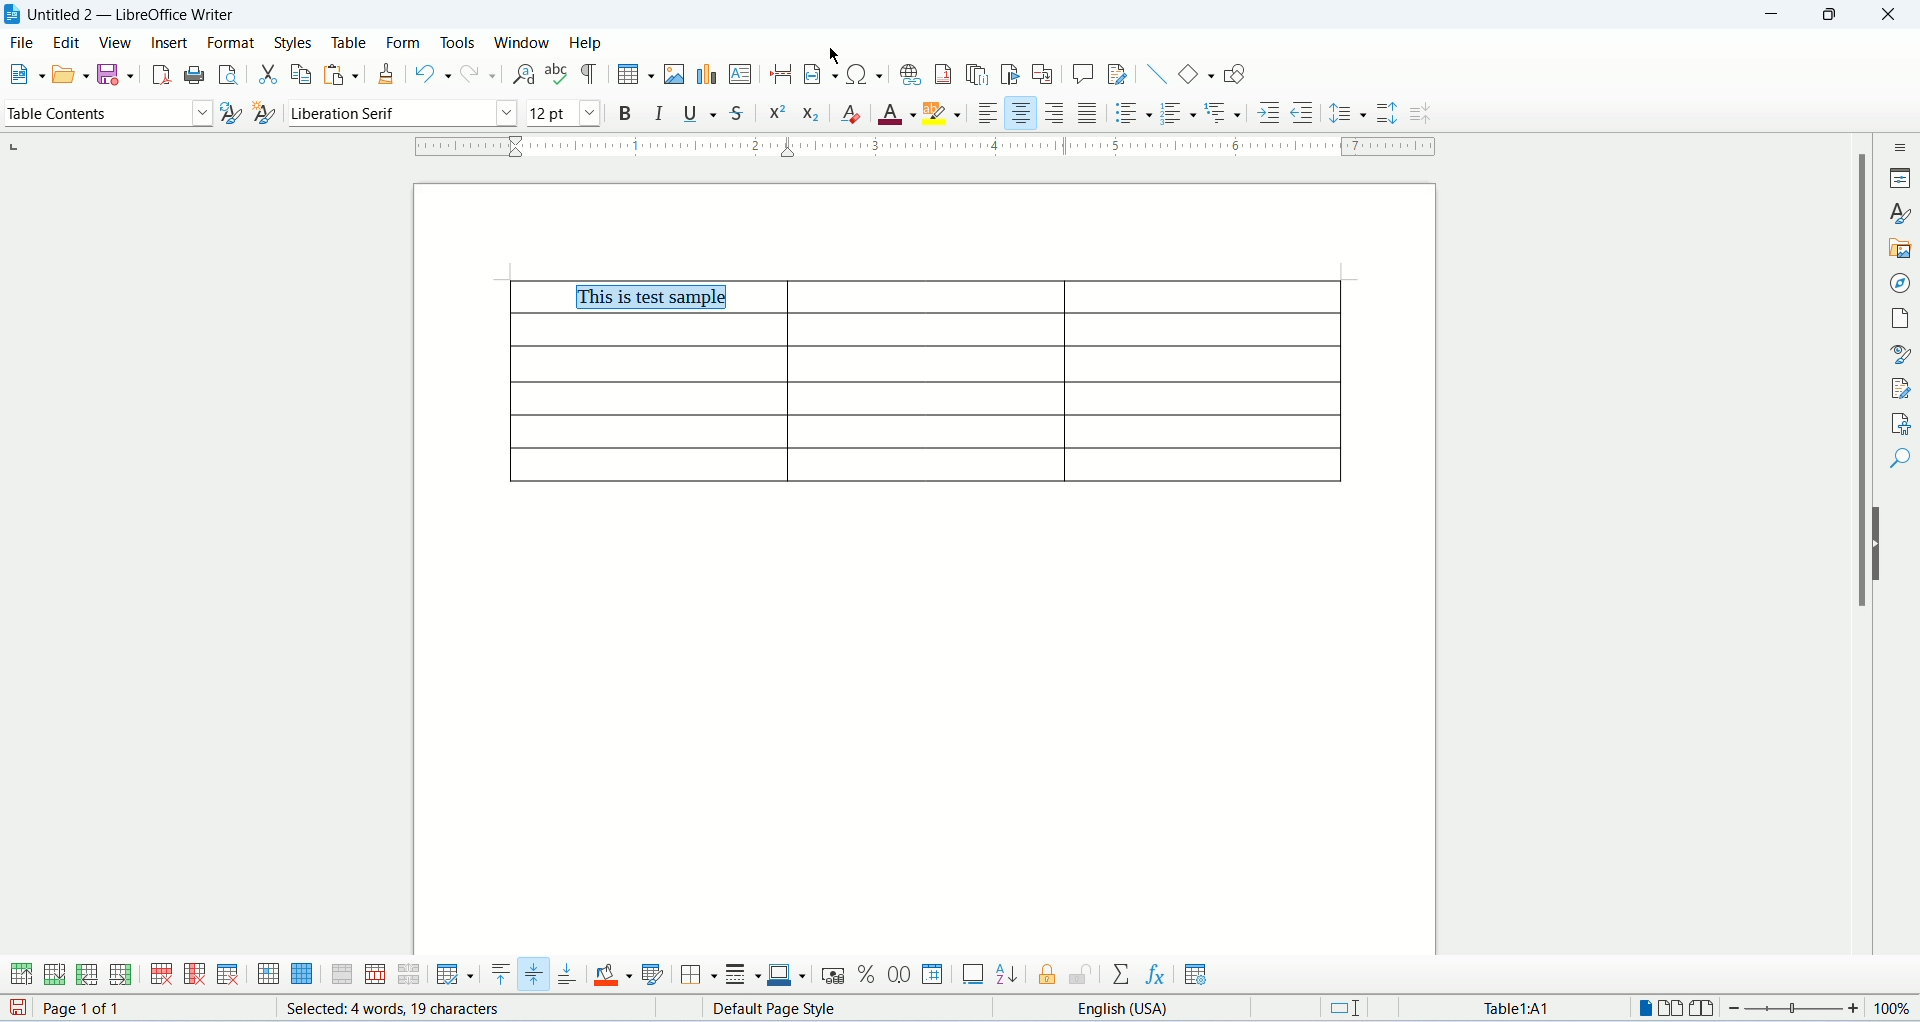  What do you see at coordinates (116, 74) in the screenshot?
I see `safe` at bounding box center [116, 74].